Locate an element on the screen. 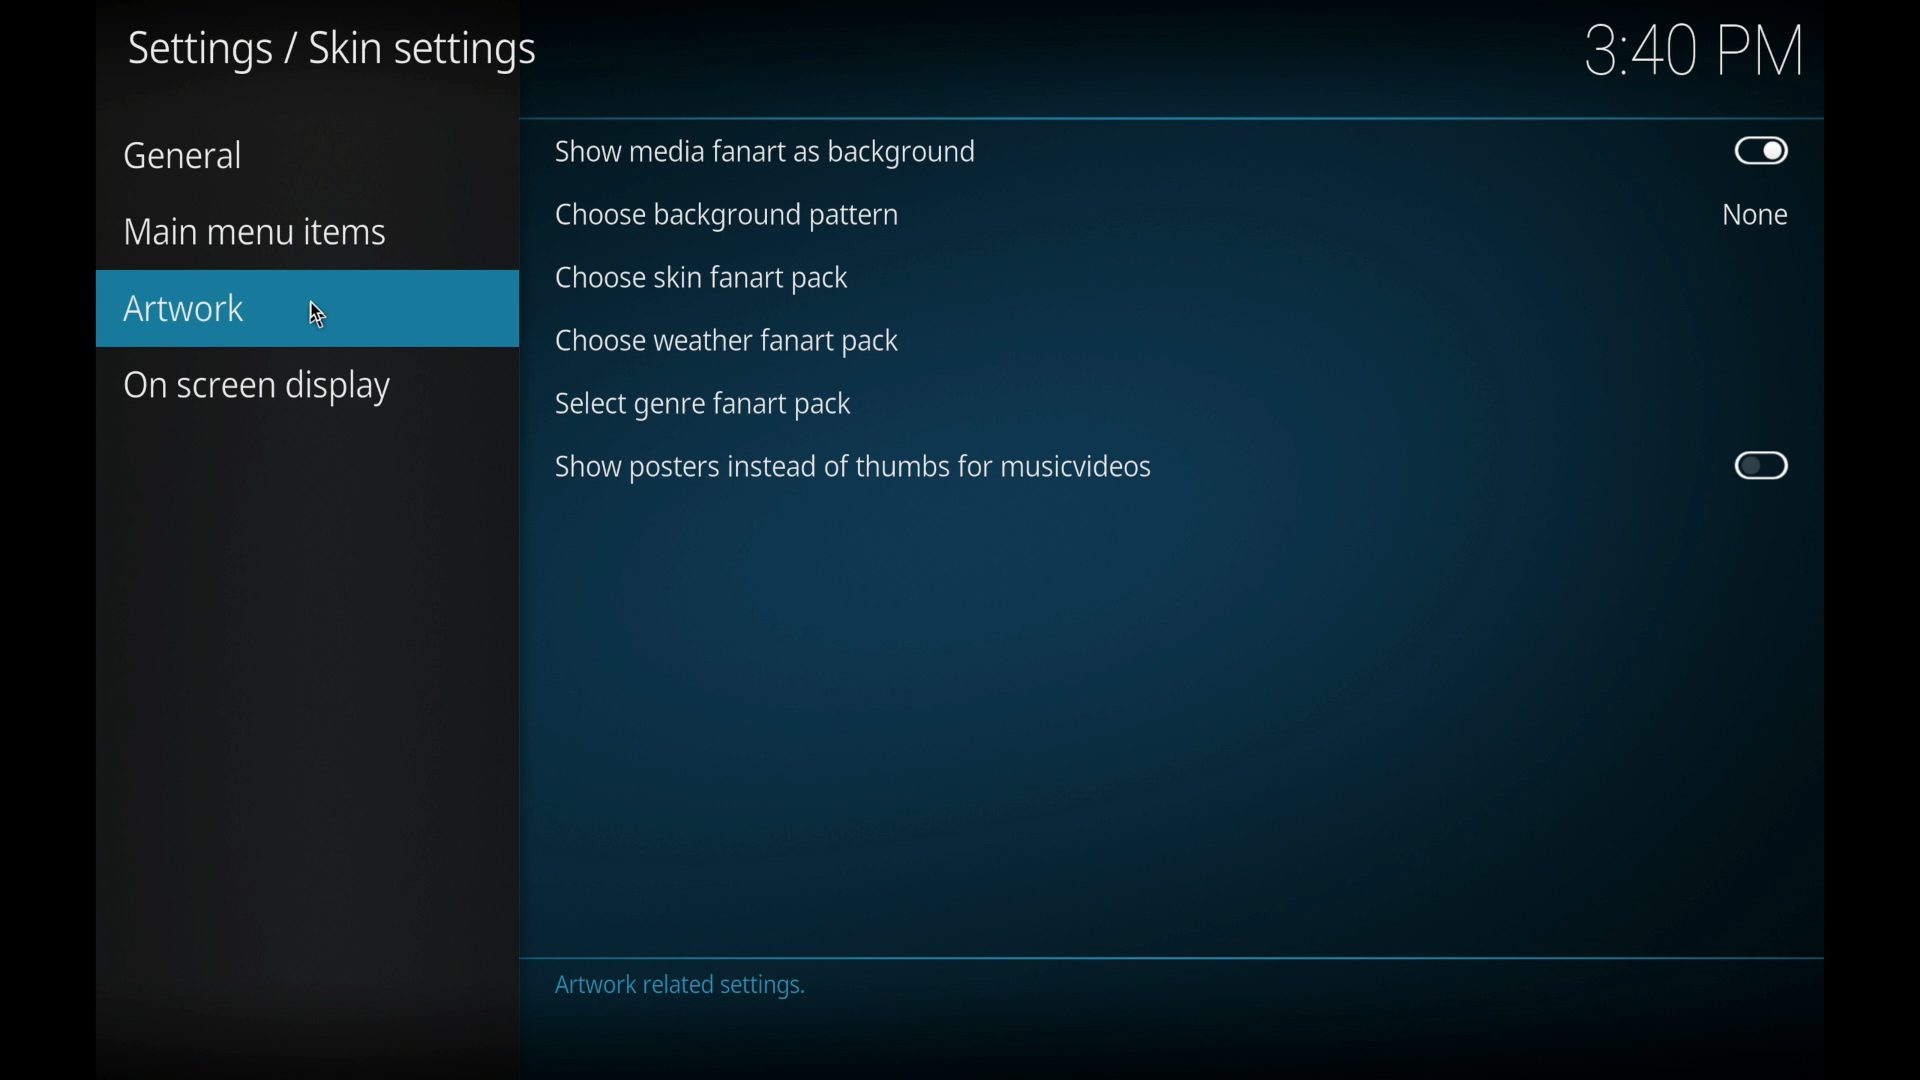 The width and height of the screenshot is (1920, 1080). choose skin is located at coordinates (702, 279).